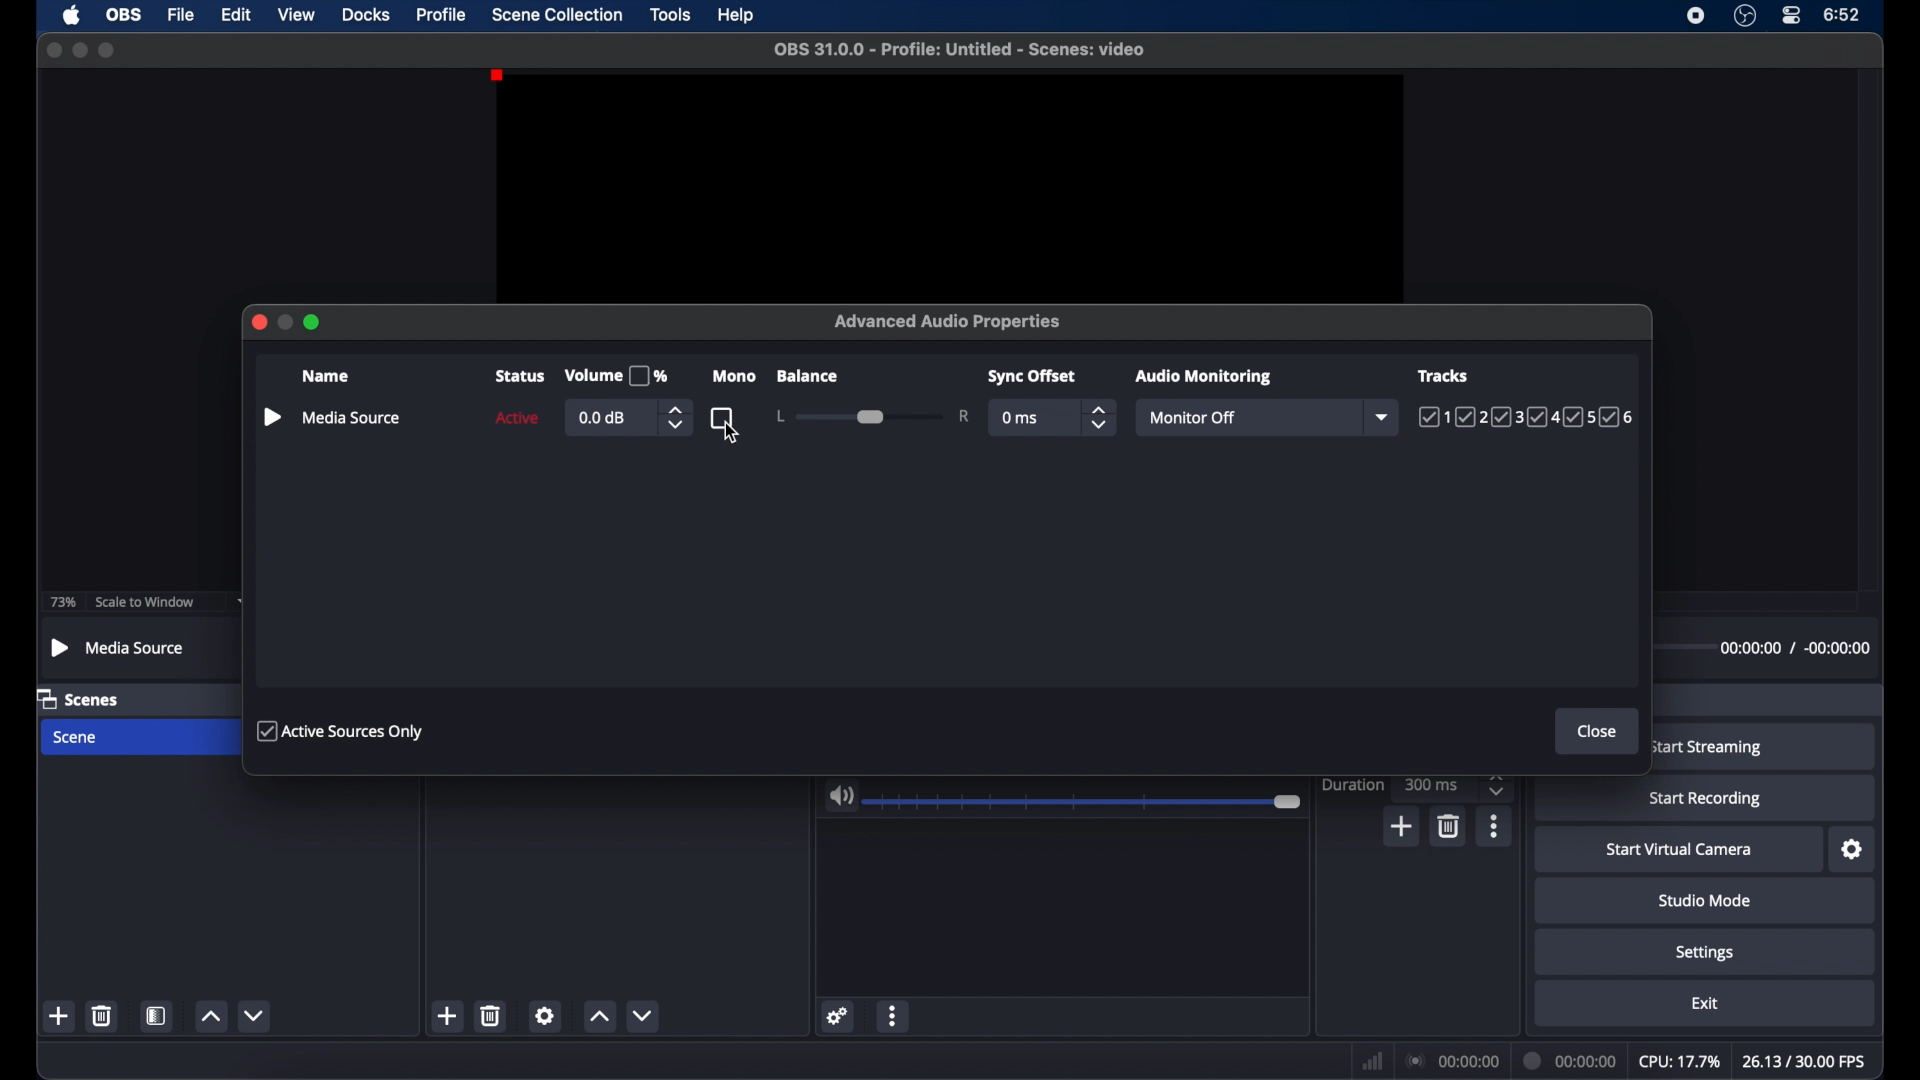  I want to click on docks, so click(367, 16).